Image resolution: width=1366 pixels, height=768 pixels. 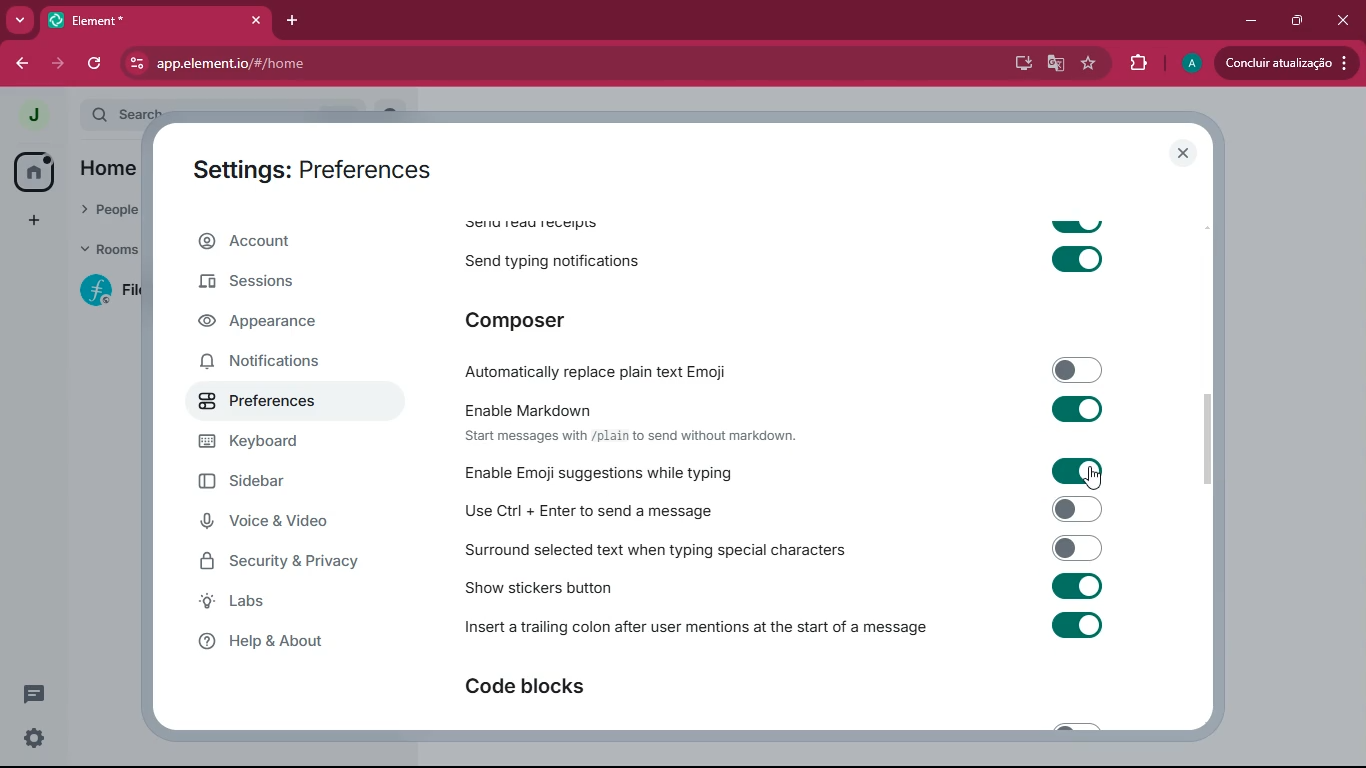 I want to click on desktop, so click(x=1020, y=63).